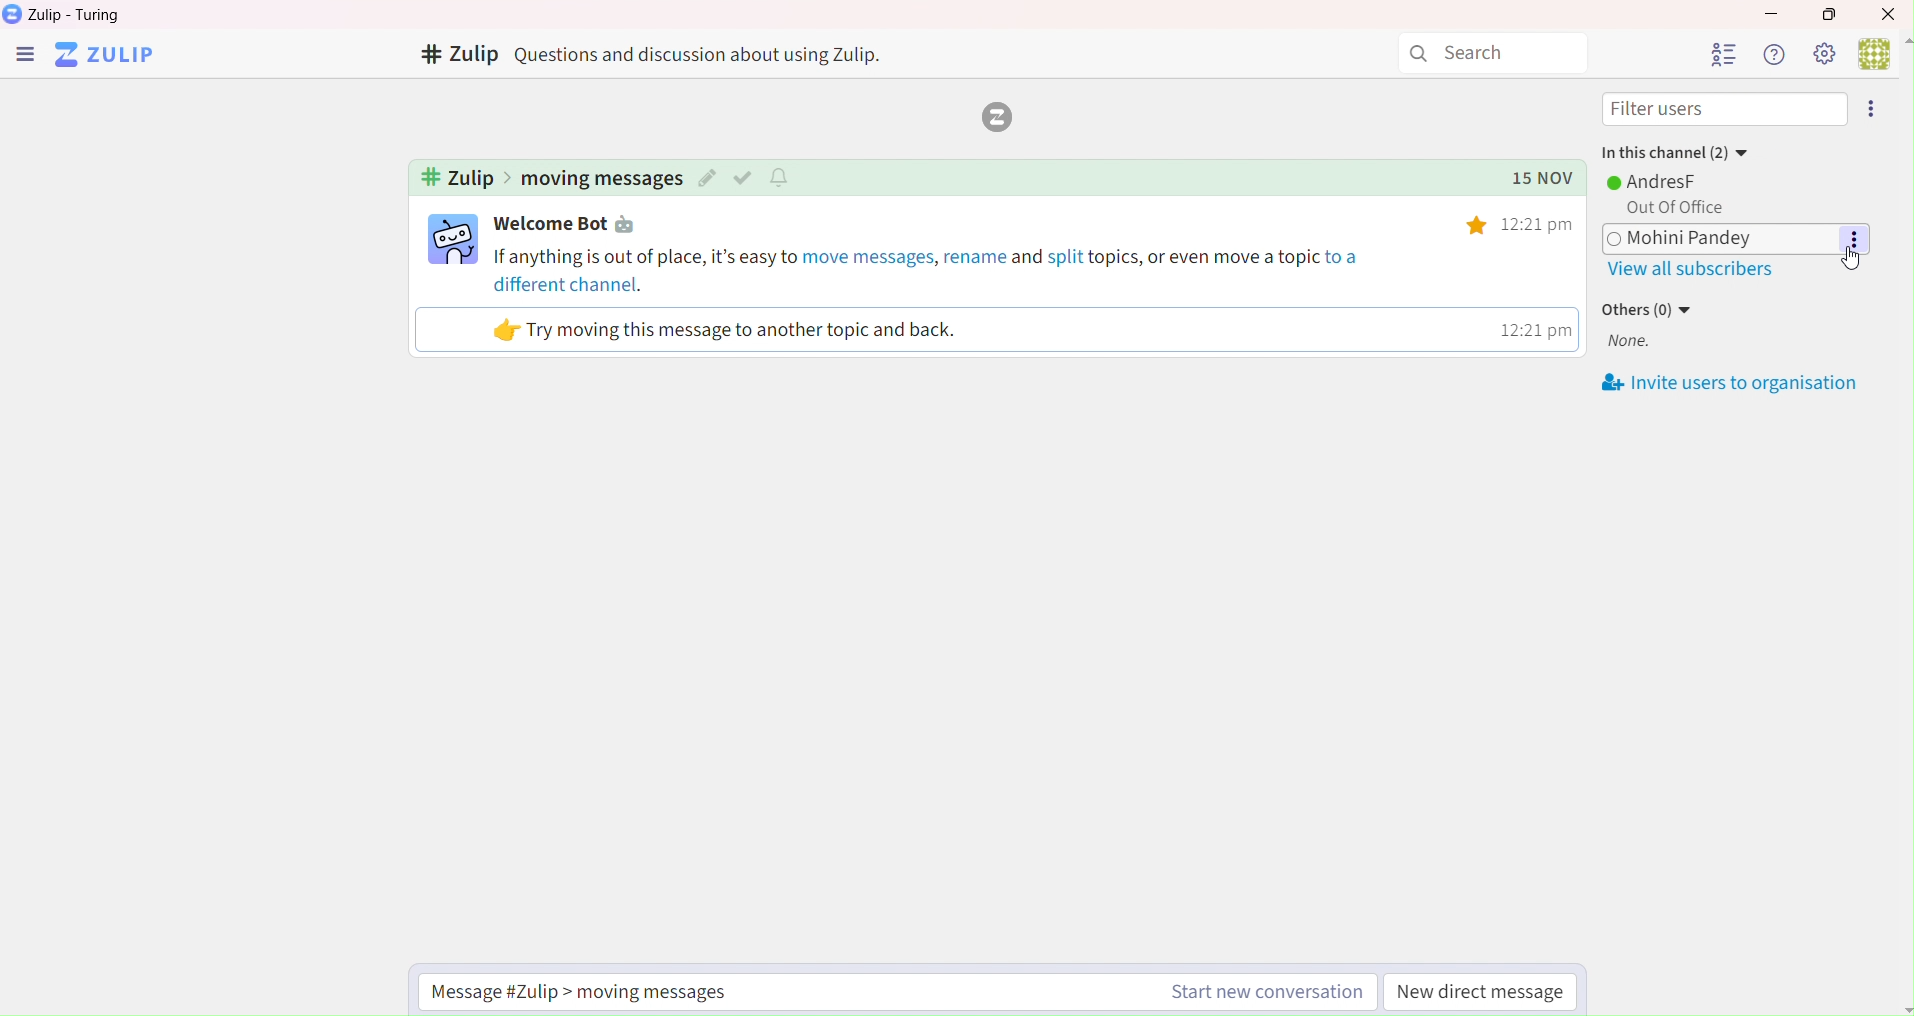  I want to click on Logo, so click(993, 118).